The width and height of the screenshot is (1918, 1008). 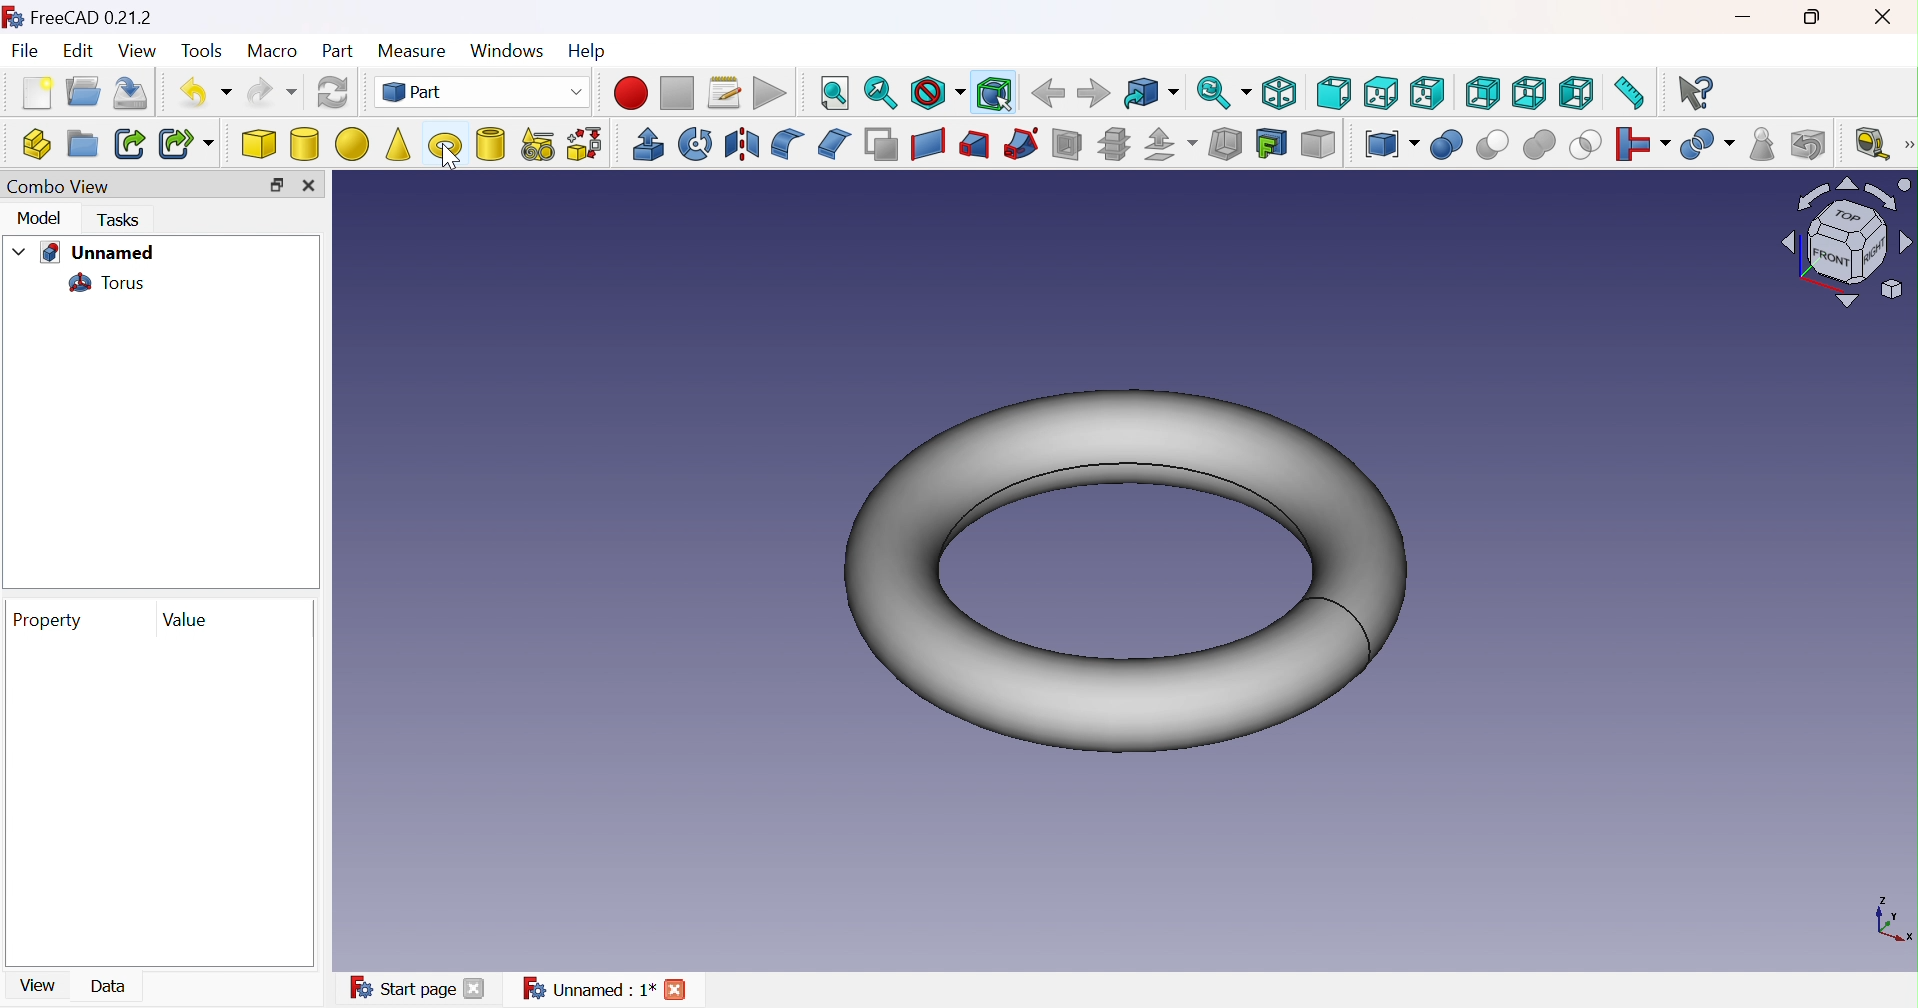 I want to click on Model, so click(x=41, y=218).